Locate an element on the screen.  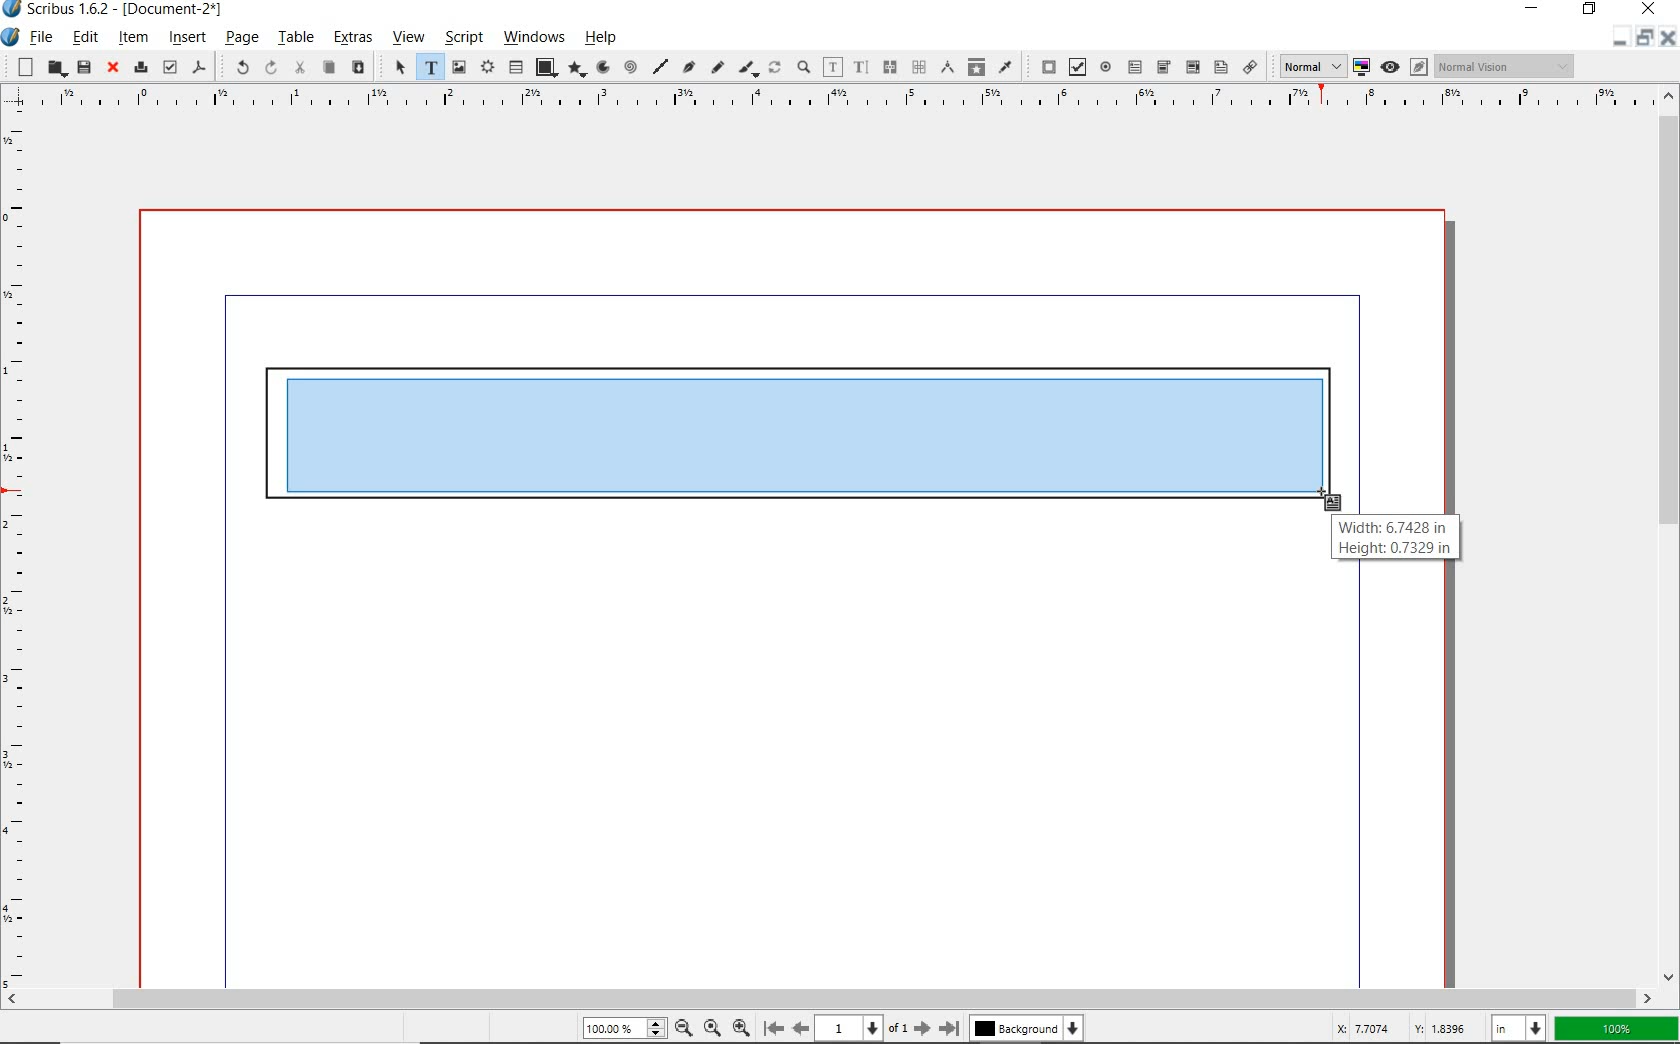
pdf combo box is located at coordinates (1163, 68).